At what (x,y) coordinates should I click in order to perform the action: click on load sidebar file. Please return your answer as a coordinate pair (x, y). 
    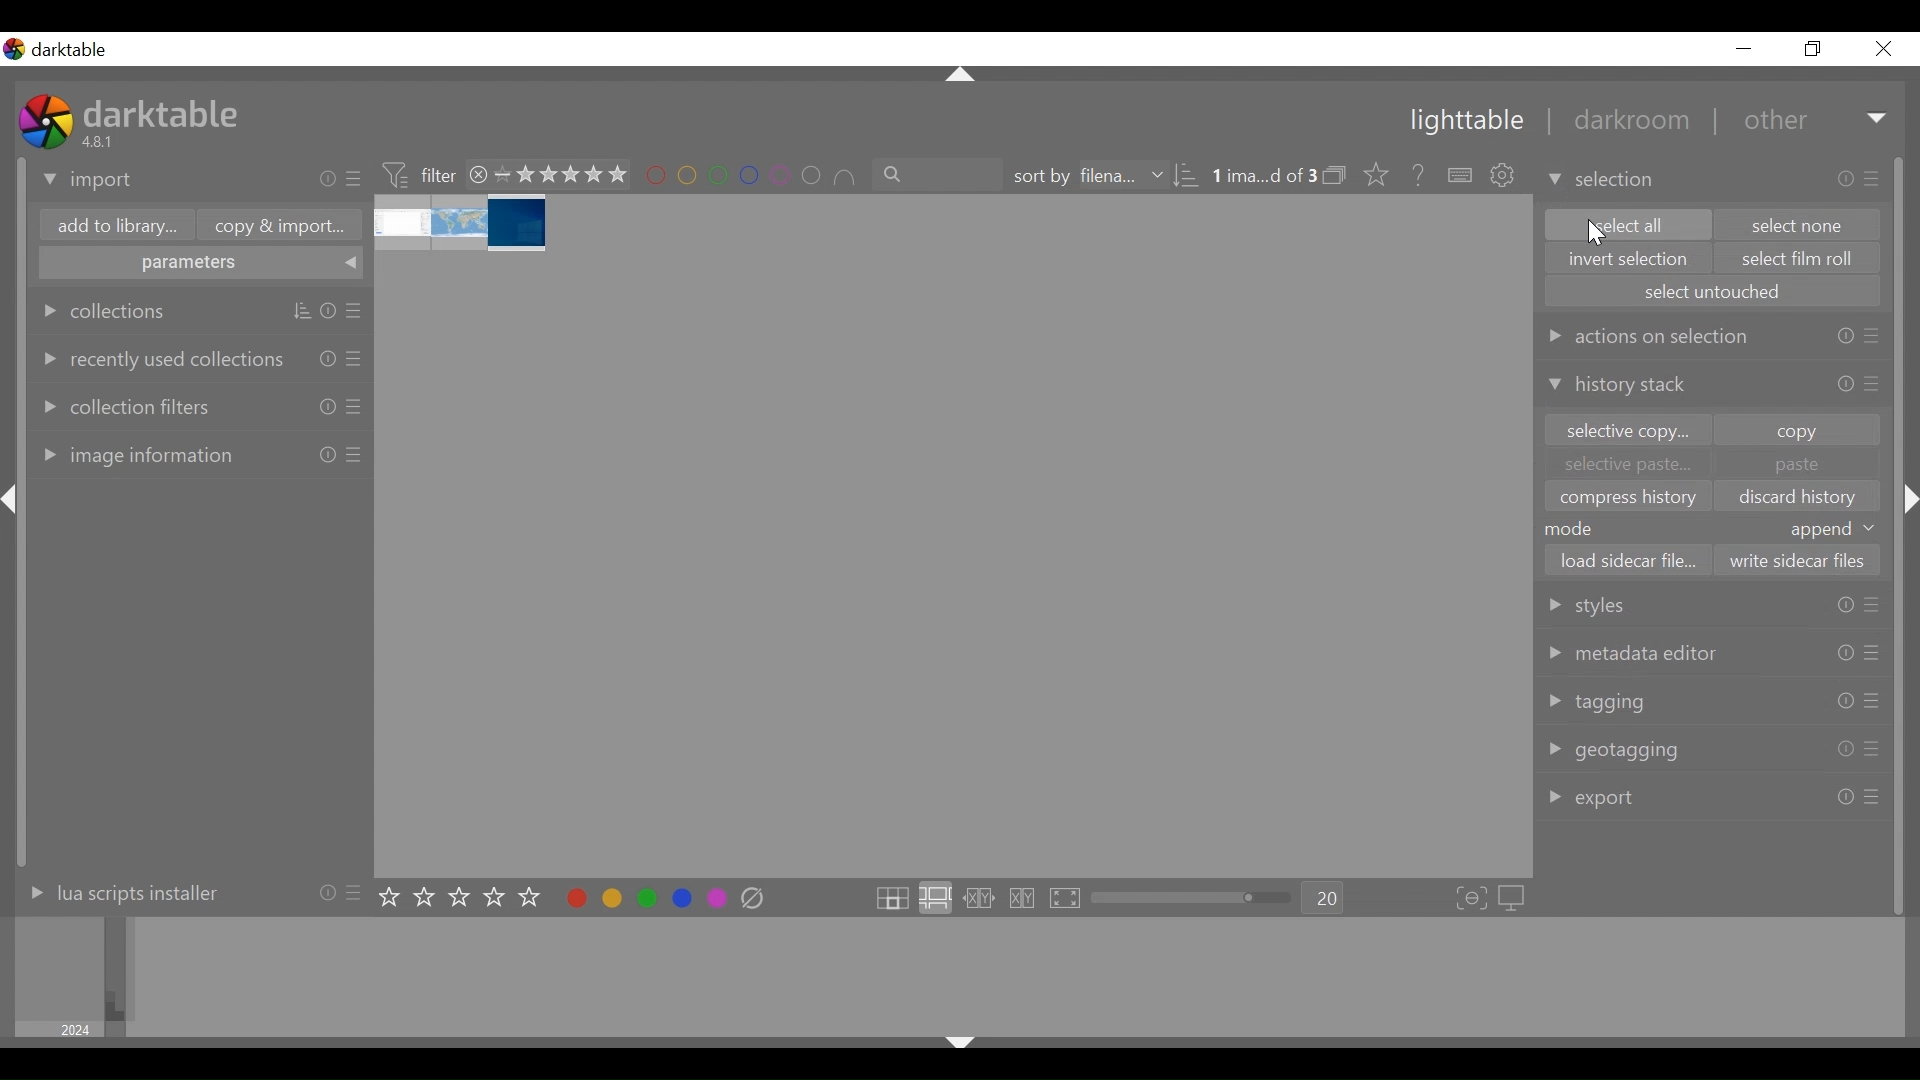
    Looking at the image, I should click on (1627, 560).